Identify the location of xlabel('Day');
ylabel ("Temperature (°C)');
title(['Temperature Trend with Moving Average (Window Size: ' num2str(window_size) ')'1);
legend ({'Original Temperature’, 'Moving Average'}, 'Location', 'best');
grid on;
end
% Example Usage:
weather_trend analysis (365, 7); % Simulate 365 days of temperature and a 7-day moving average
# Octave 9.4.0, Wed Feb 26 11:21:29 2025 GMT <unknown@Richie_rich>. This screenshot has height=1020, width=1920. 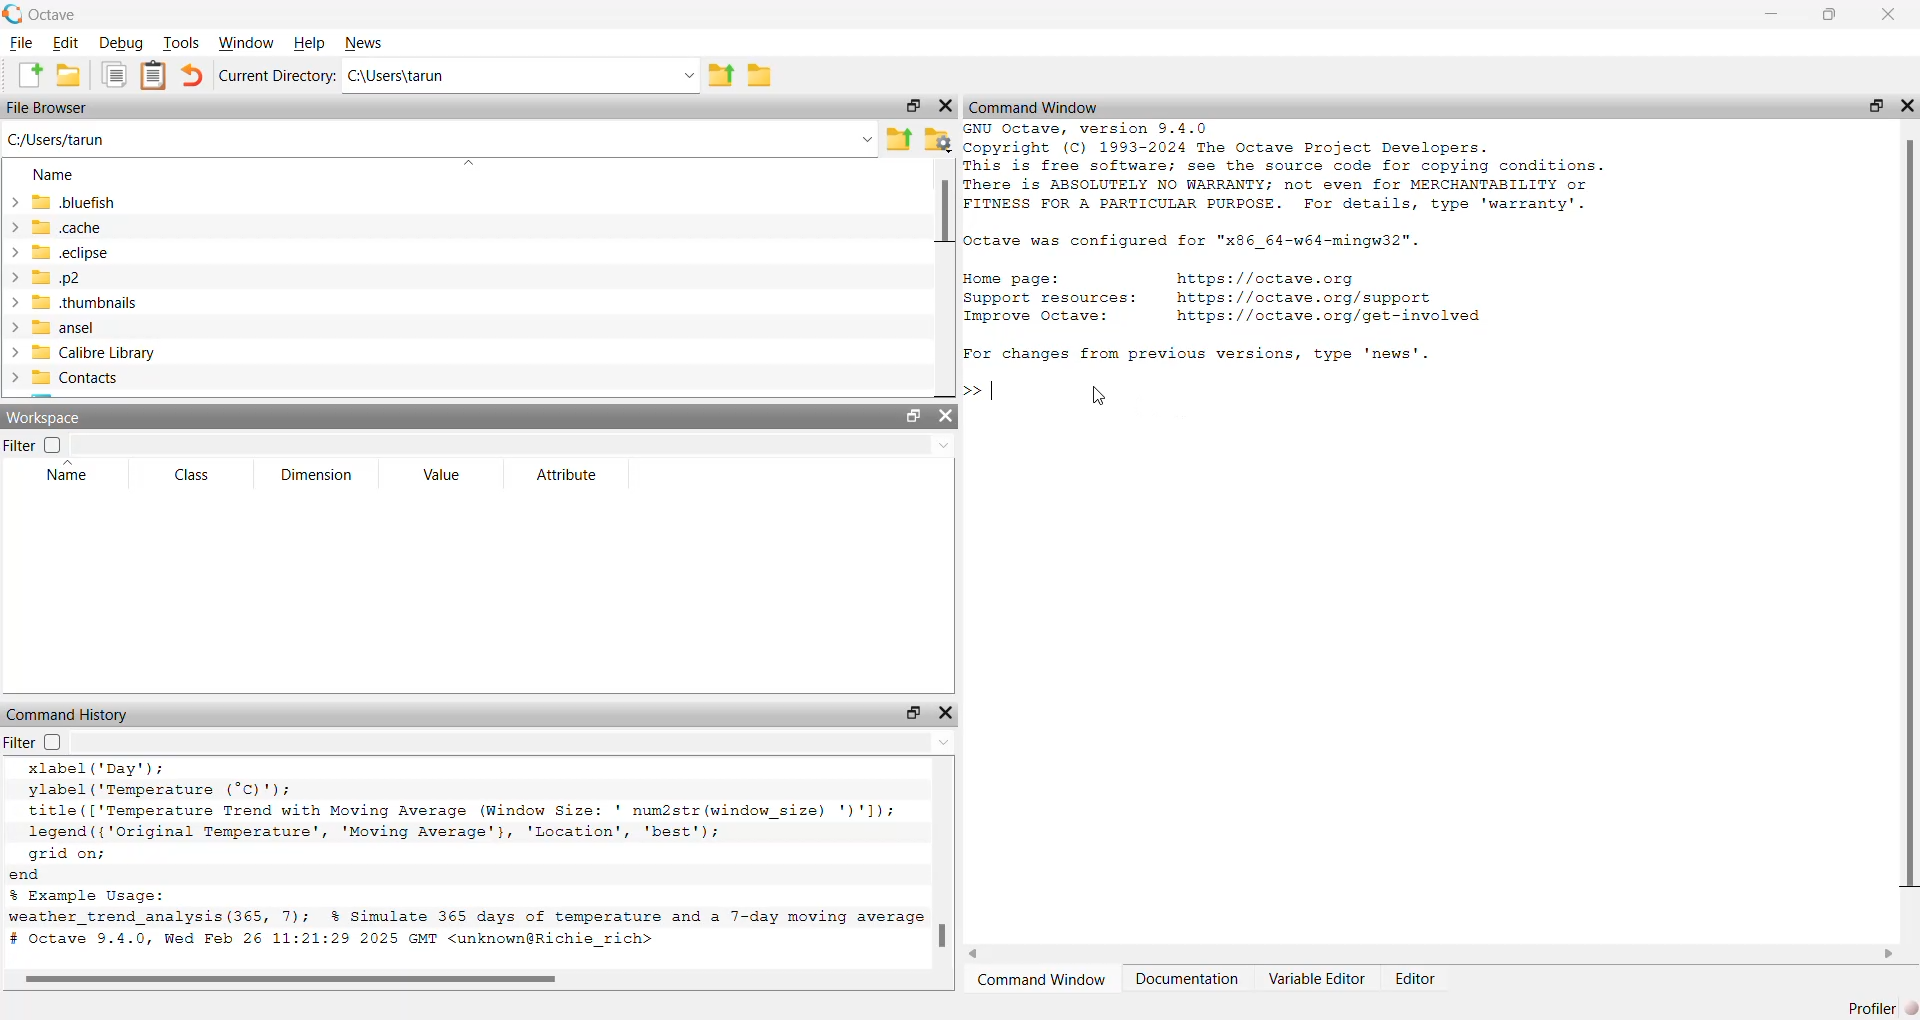
(470, 862).